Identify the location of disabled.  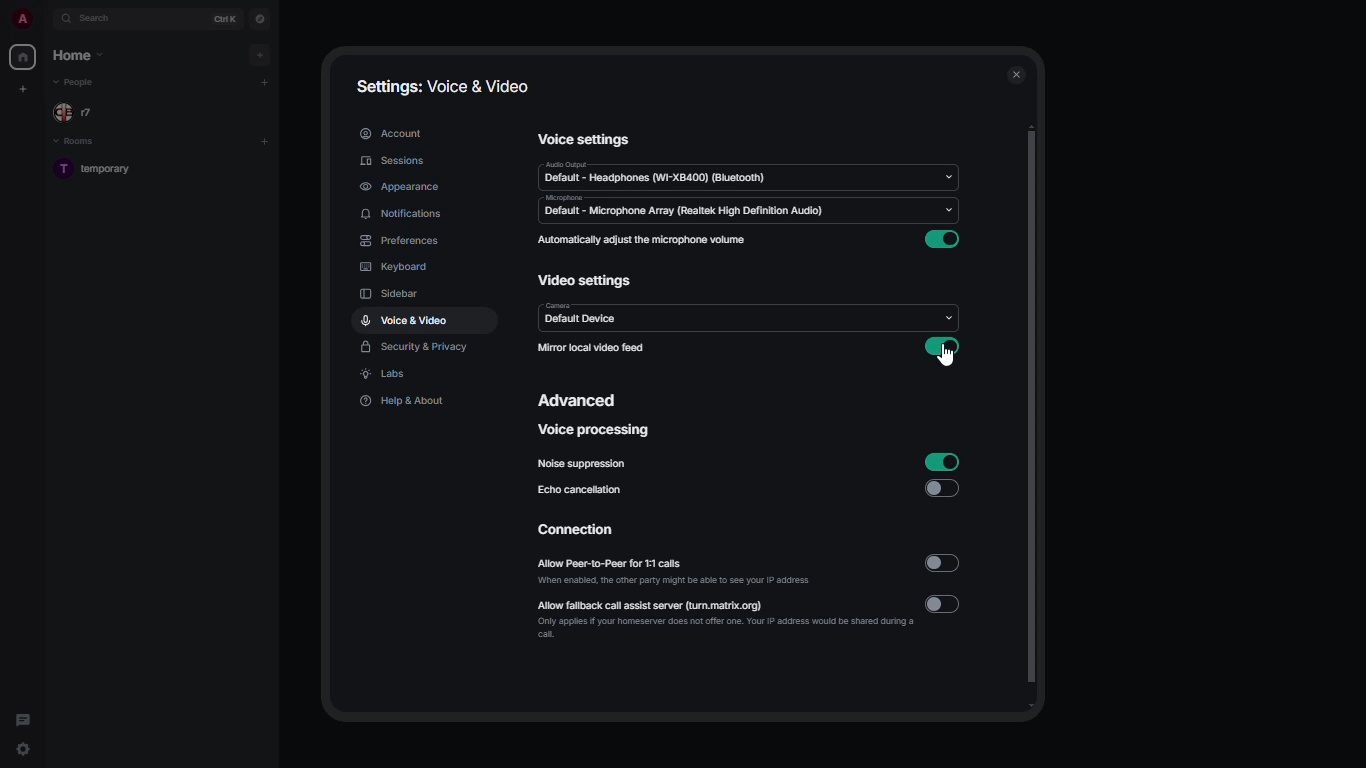
(946, 604).